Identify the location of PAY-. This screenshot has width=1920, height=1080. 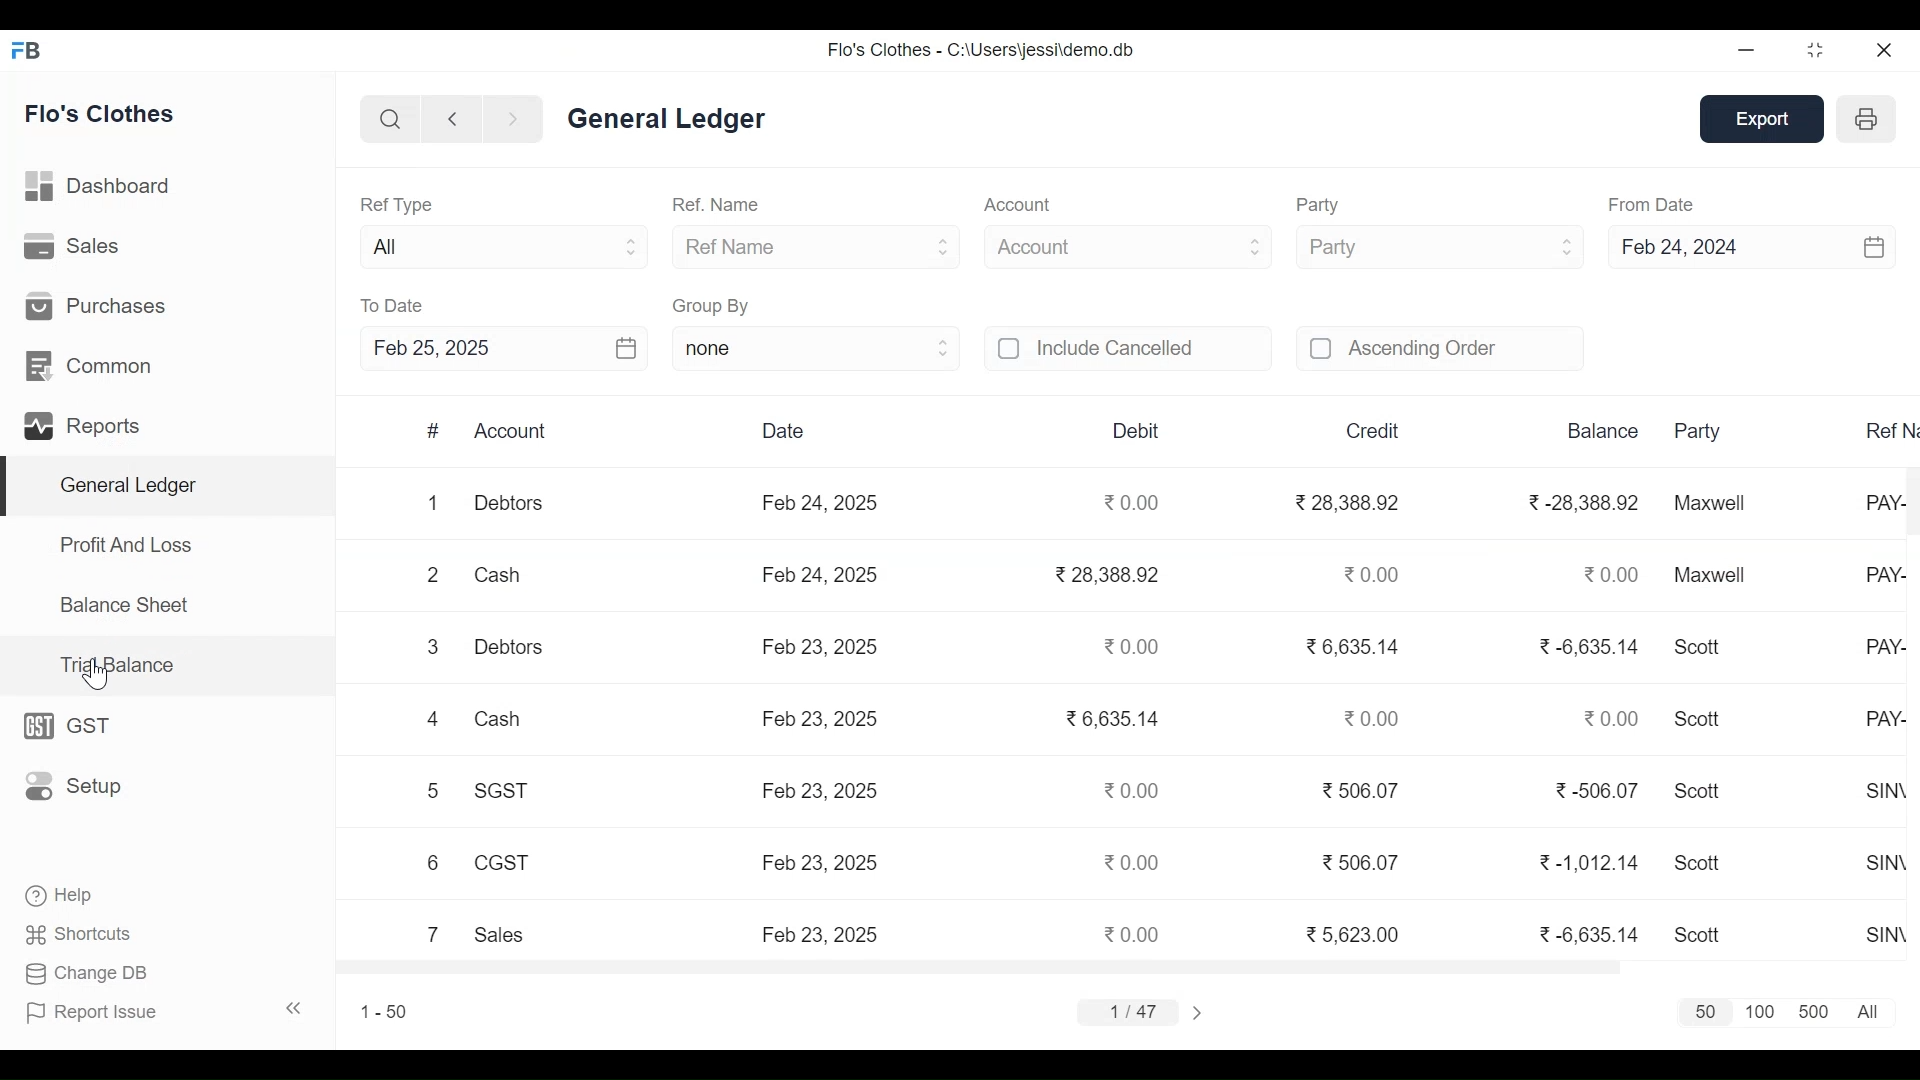
(1885, 647).